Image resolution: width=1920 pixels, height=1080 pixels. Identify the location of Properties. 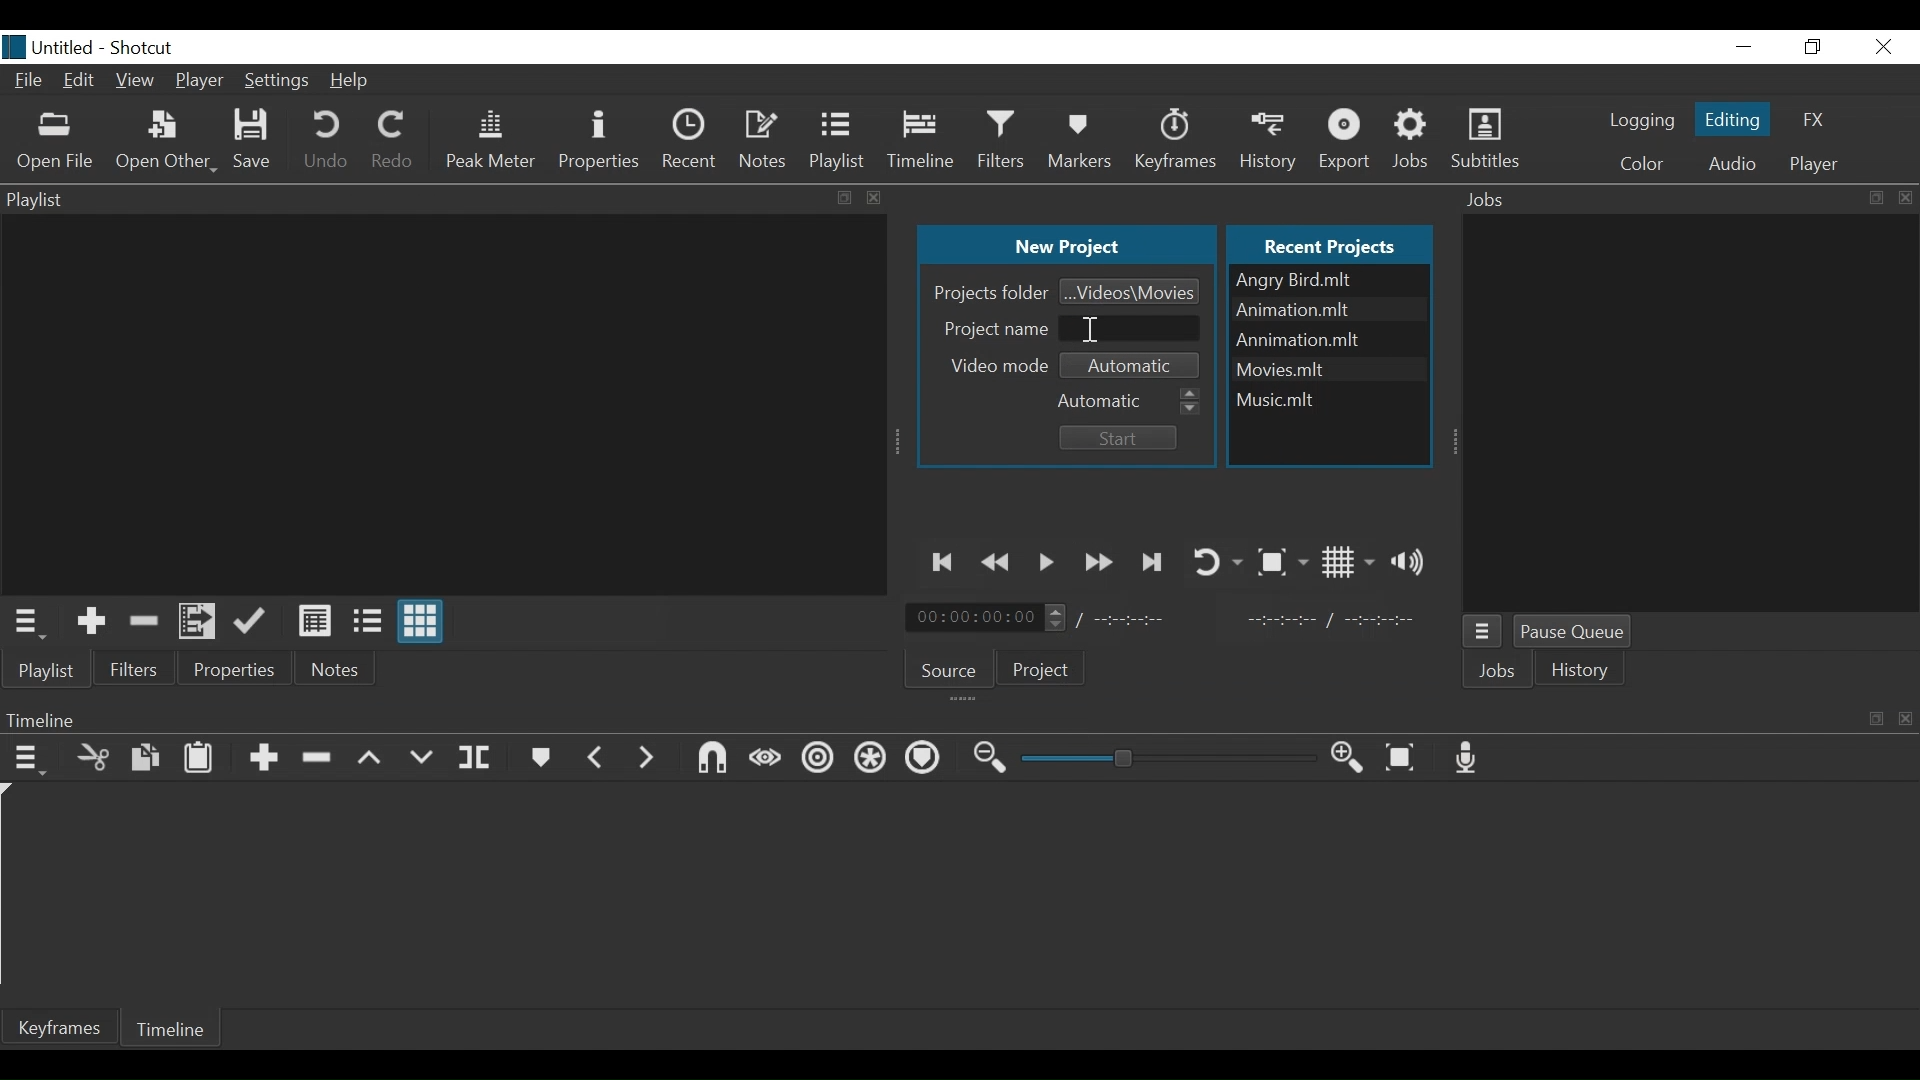
(598, 140).